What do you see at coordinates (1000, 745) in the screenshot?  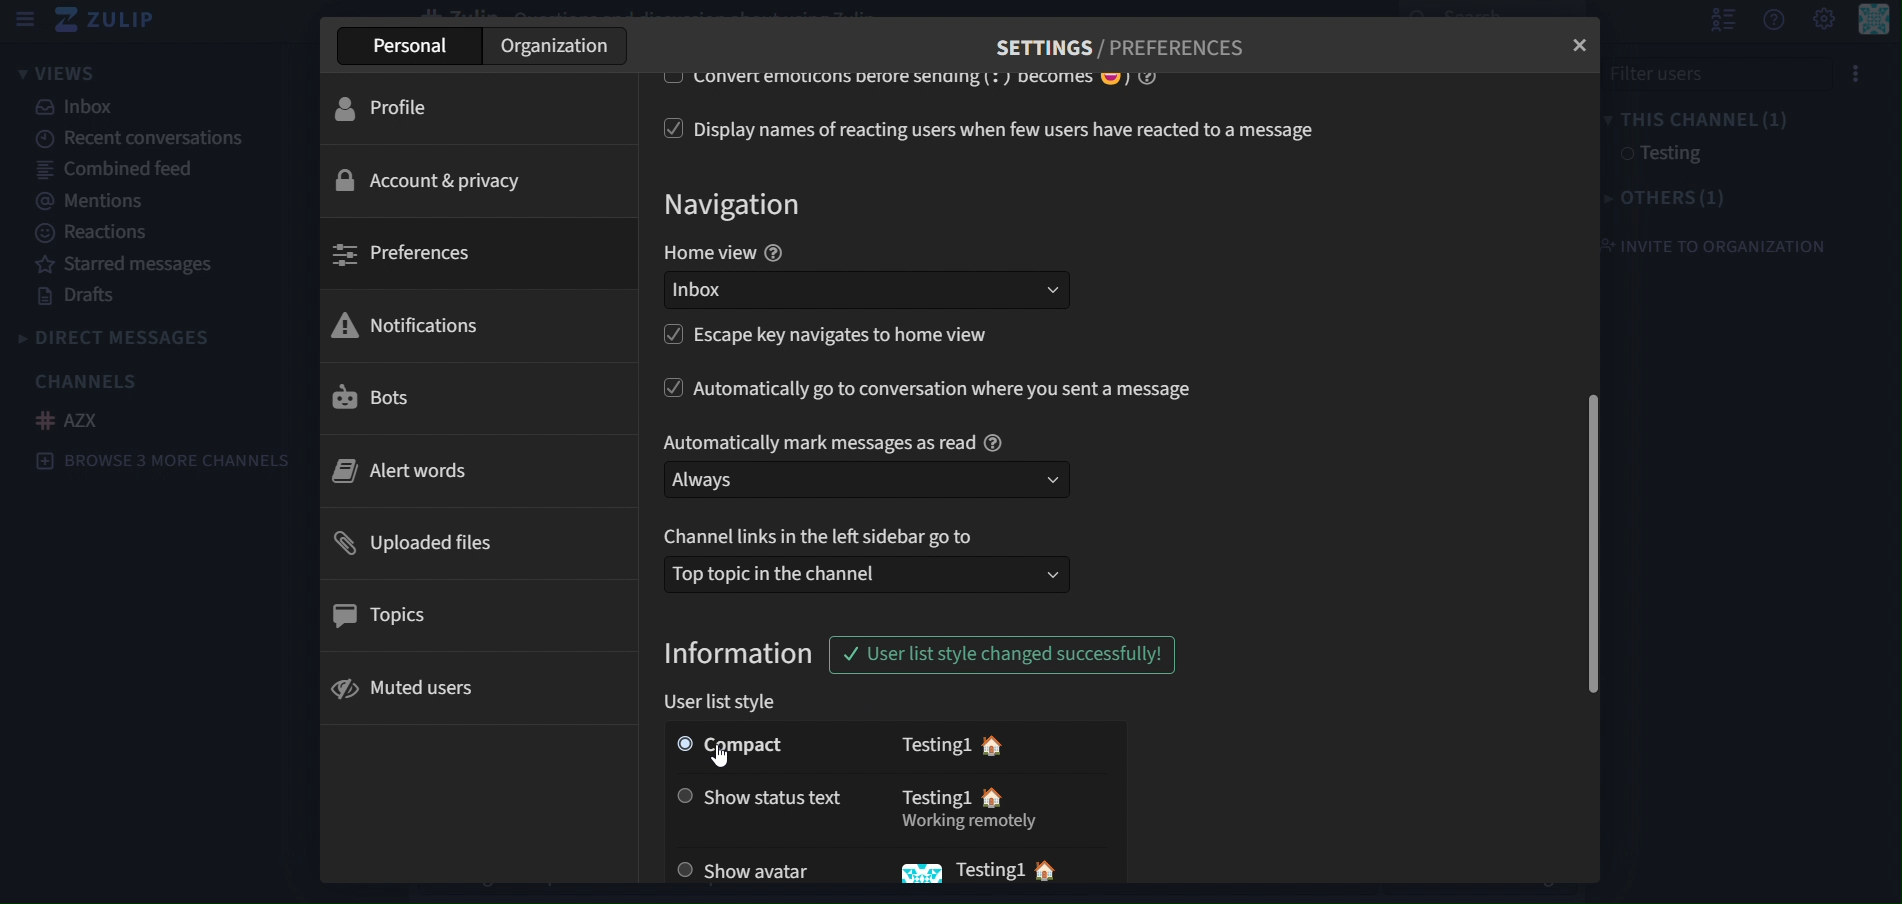 I see `Home` at bounding box center [1000, 745].